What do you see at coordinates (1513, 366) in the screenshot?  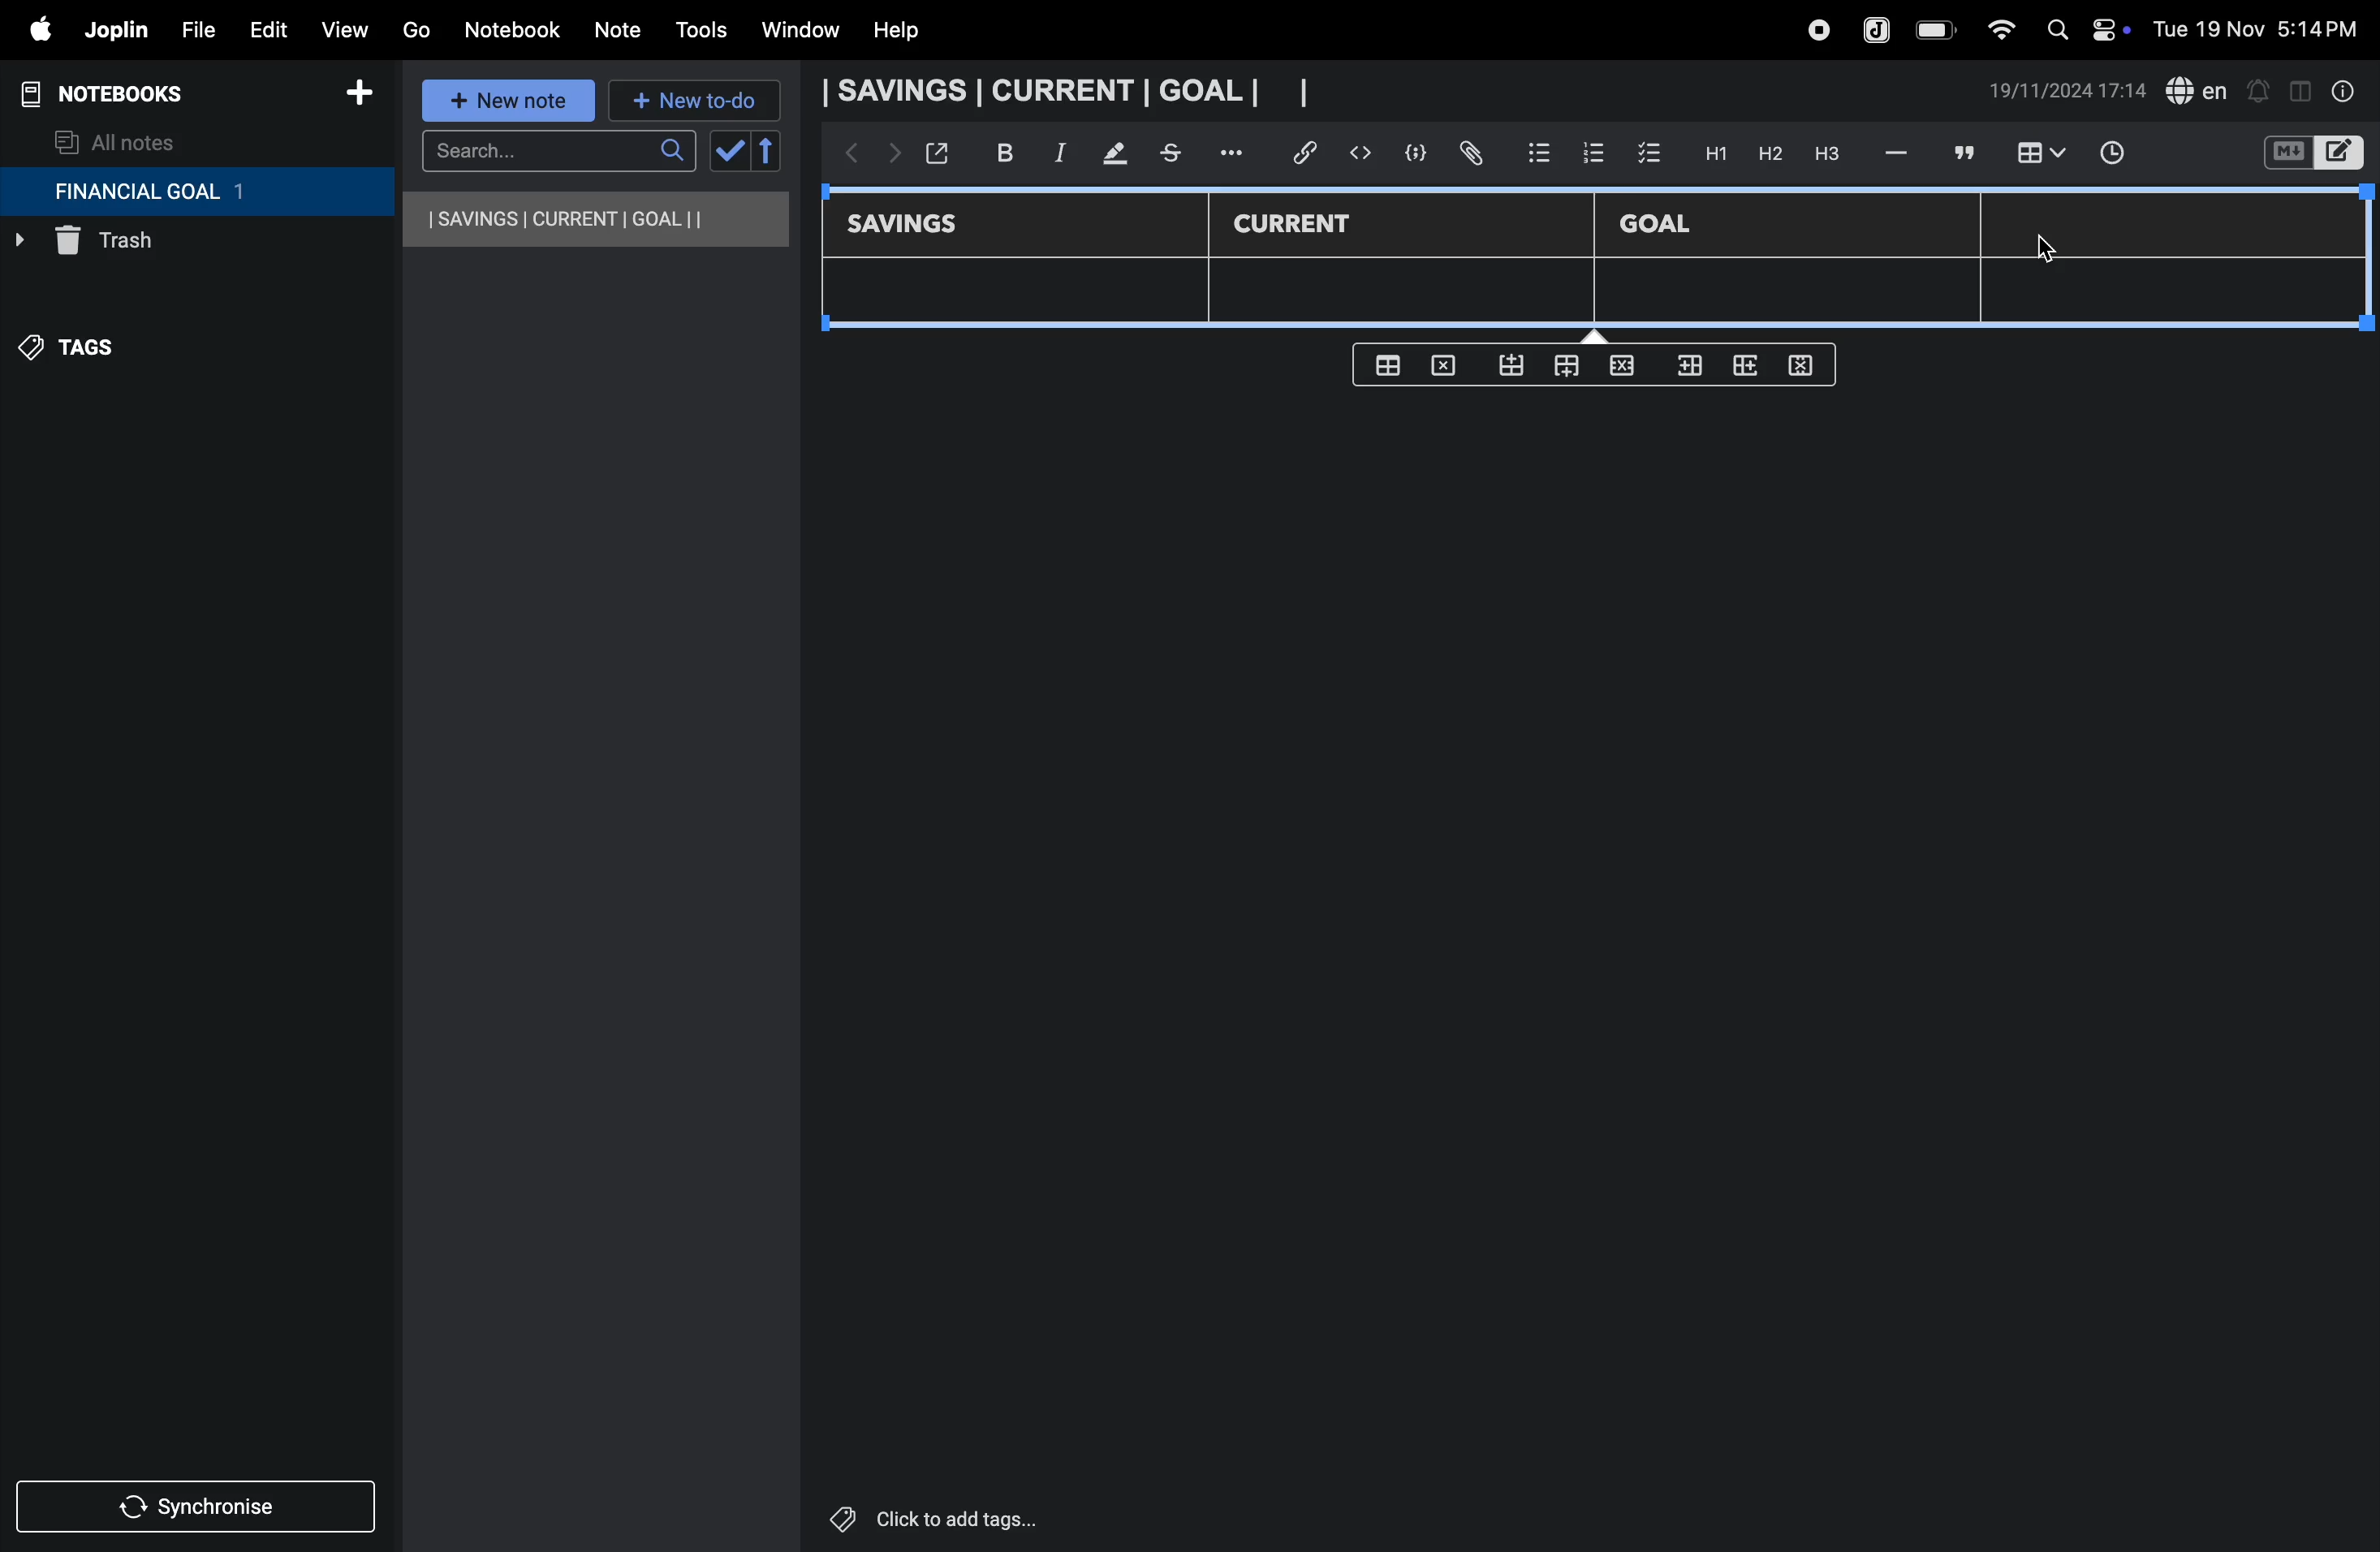 I see `from bottom` at bounding box center [1513, 366].